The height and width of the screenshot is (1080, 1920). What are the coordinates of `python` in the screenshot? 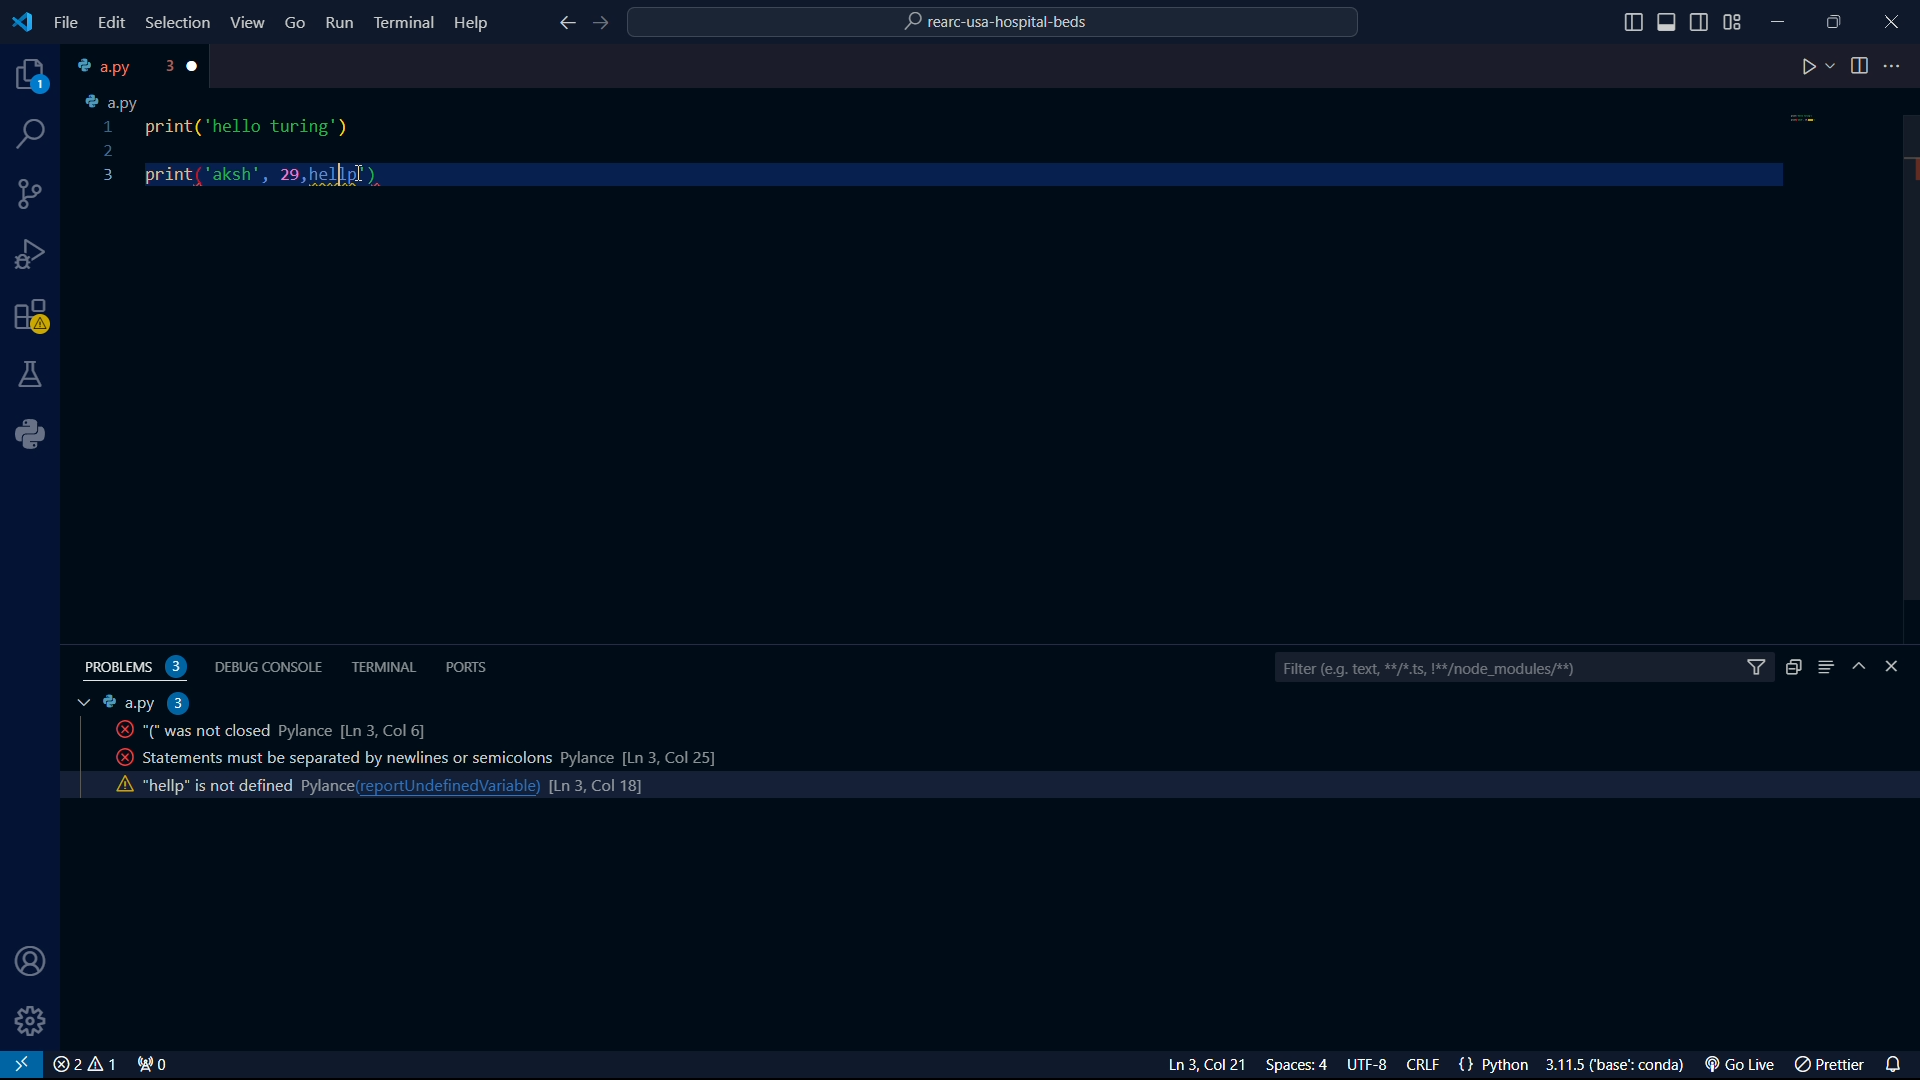 It's located at (37, 434).